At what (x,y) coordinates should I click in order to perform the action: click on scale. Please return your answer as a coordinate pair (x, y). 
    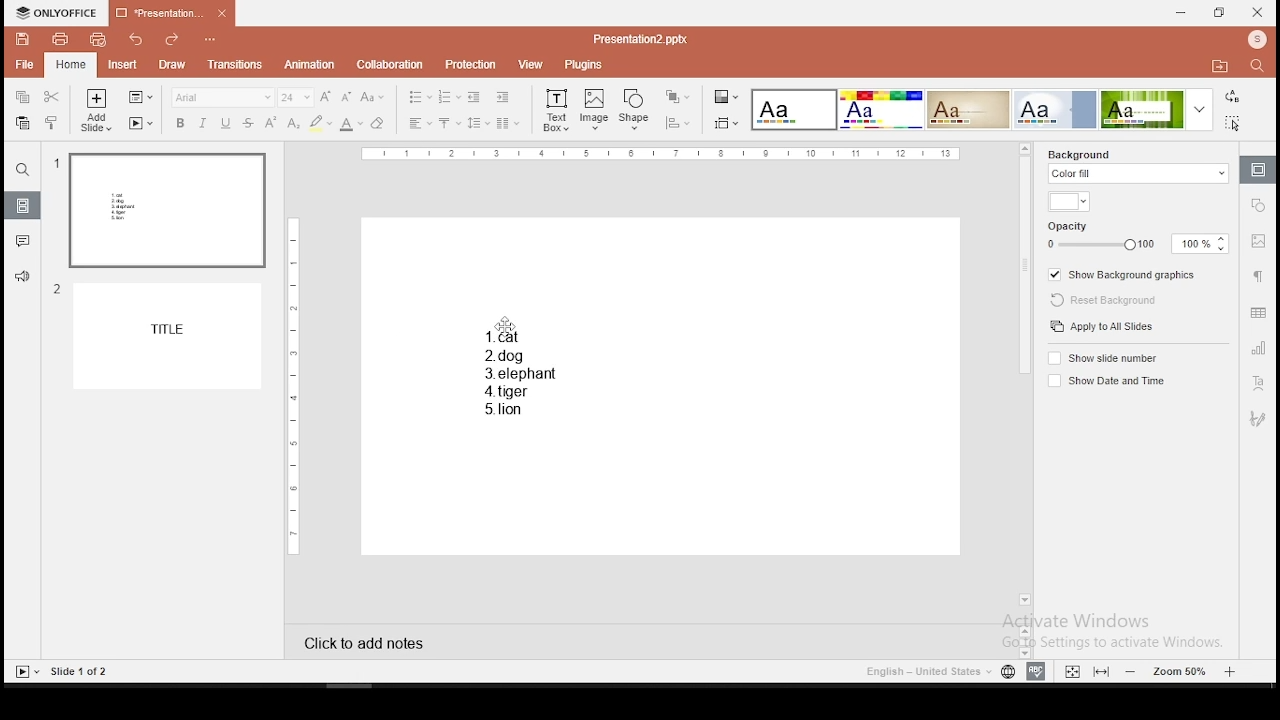
    Looking at the image, I should click on (661, 155).